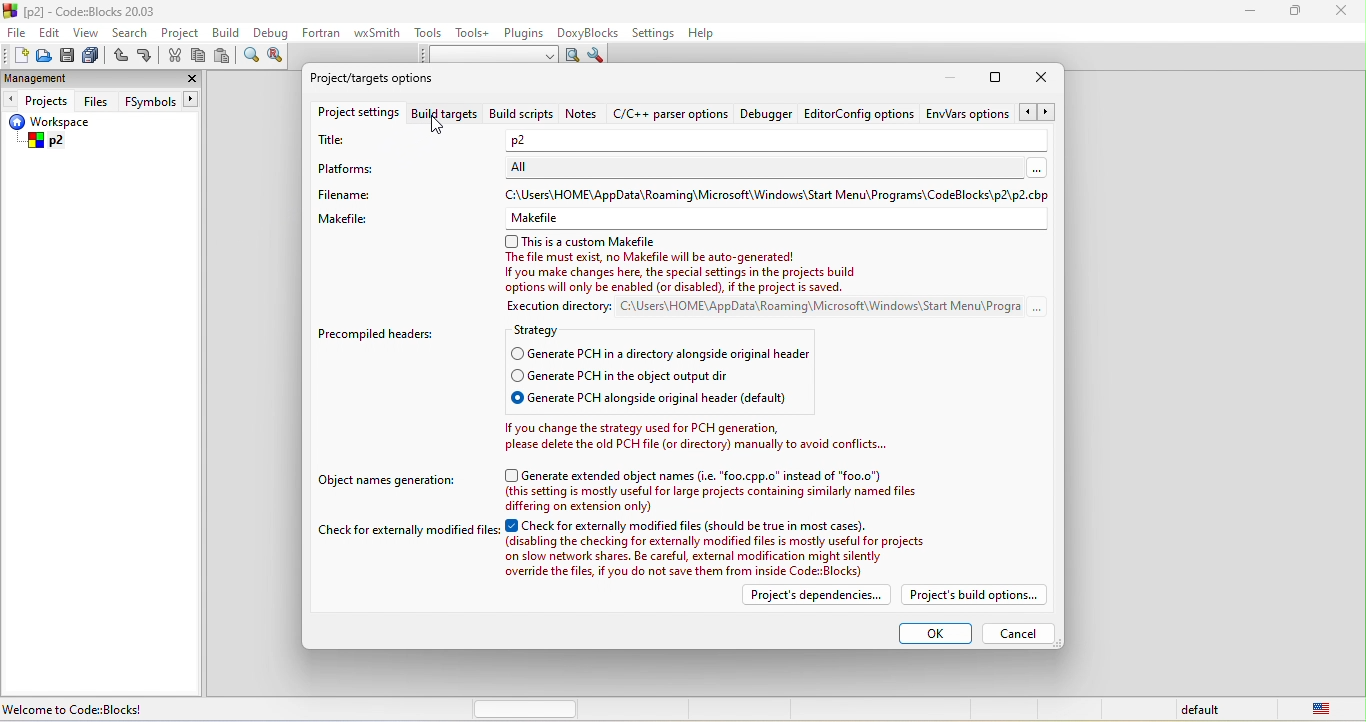  What do you see at coordinates (543, 218) in the screenshot?
I see `makefile` at bounding box center [543, 218].